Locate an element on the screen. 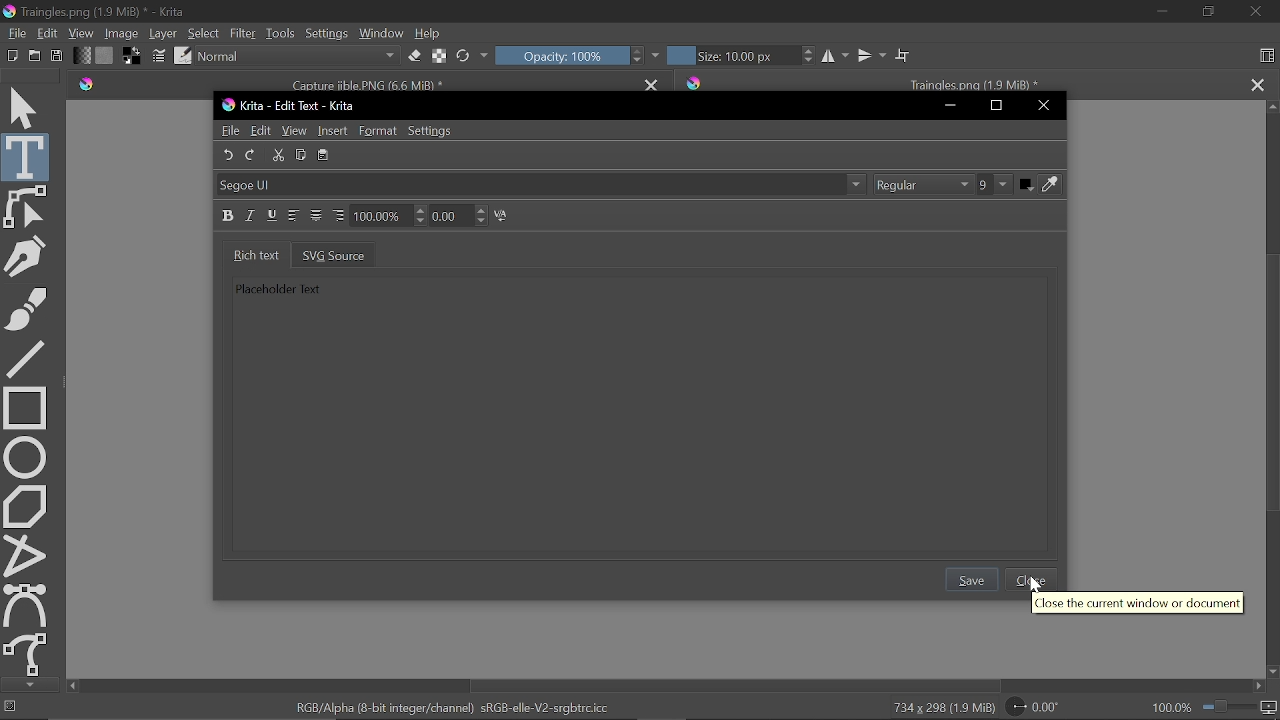 The height and width of the screenshot is (720, 1280). Save is located at coordinates (973, 579).